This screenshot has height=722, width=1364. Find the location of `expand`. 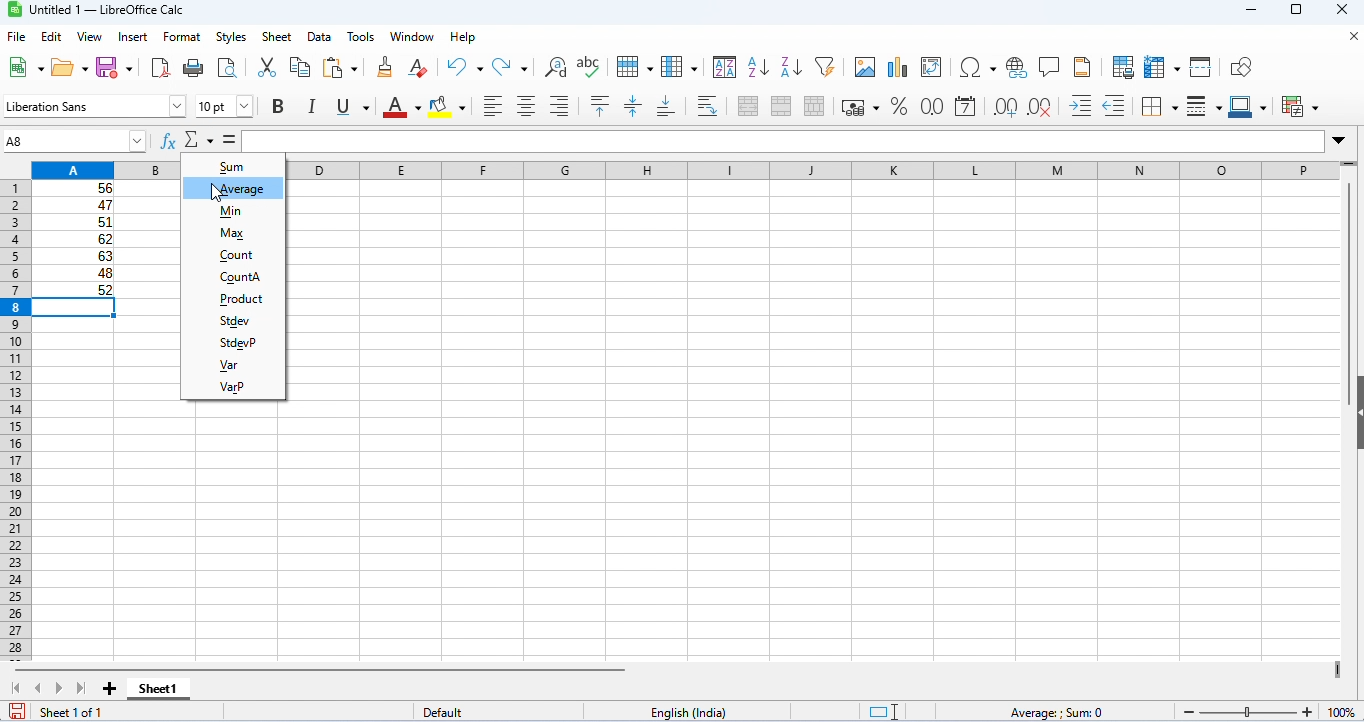

expand is located at coordinates (1339, 141).